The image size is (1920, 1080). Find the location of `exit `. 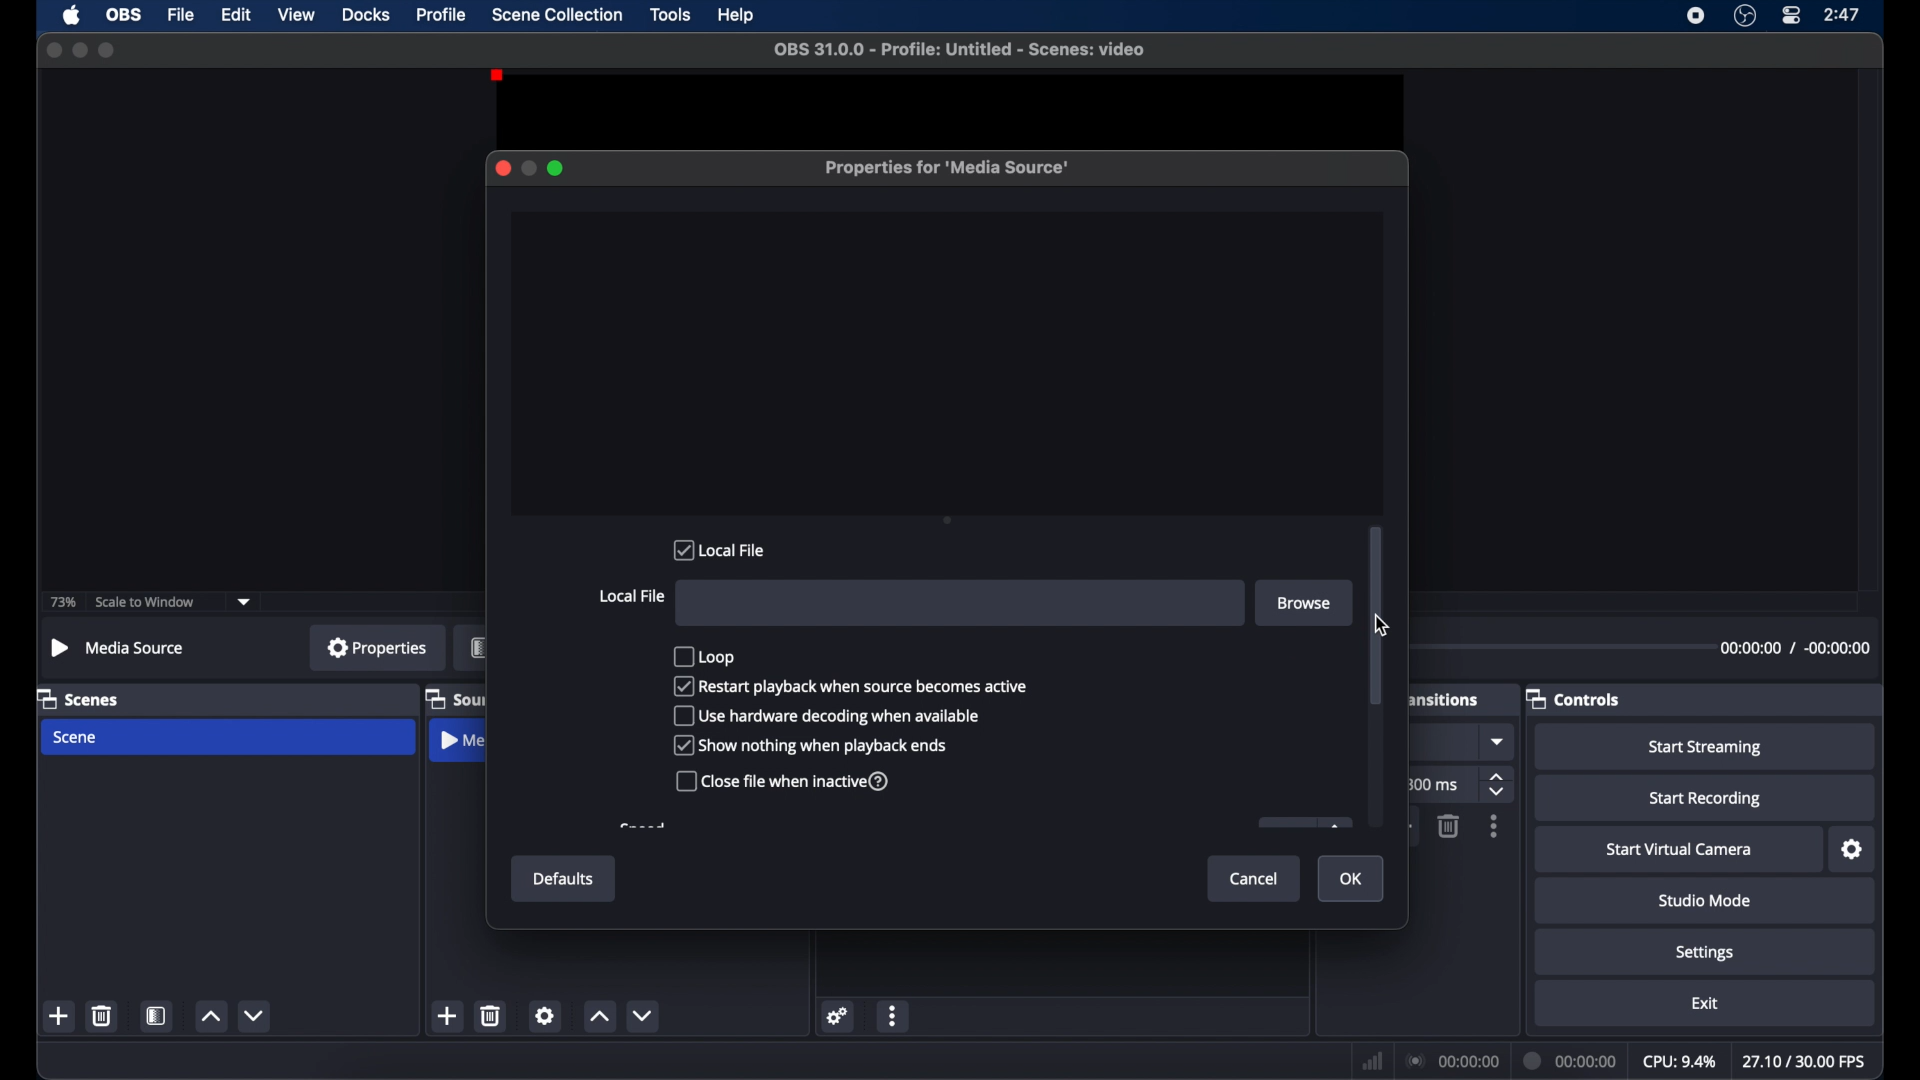

exit  is located at coordinates (1705, 1003).